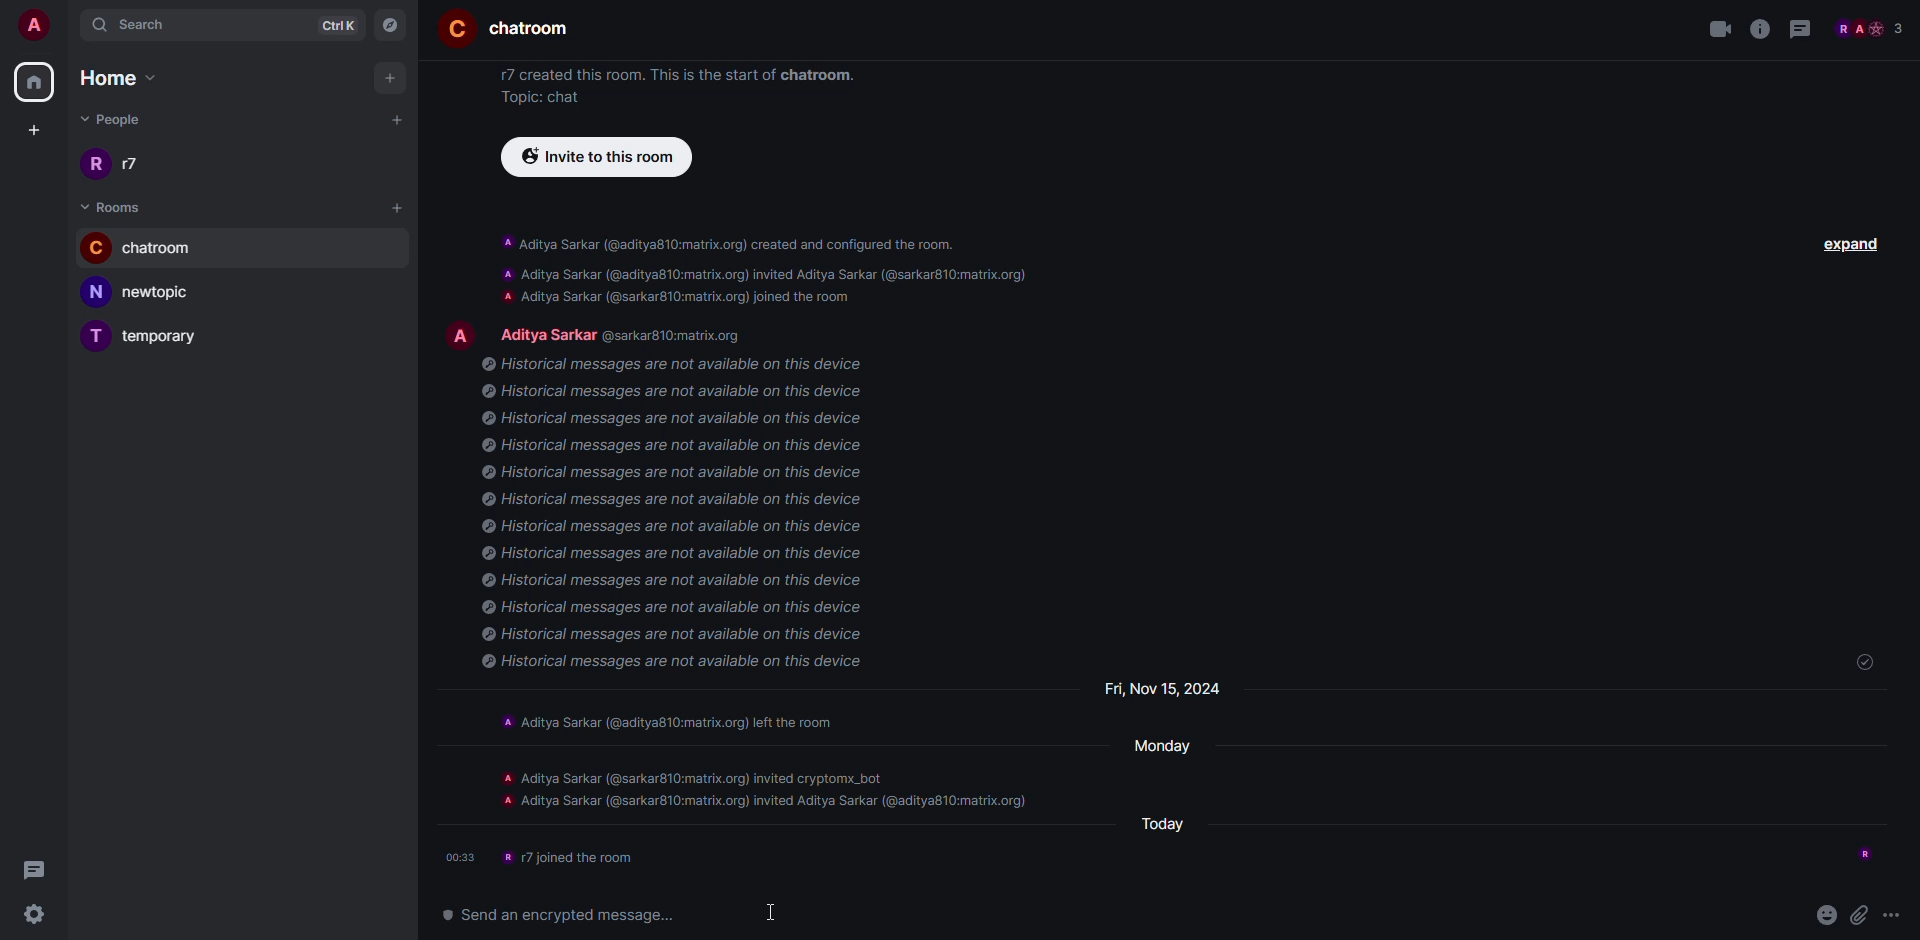  Describe the element at coordinates (1760, 29) in the screenshot. I see `info` at that location.